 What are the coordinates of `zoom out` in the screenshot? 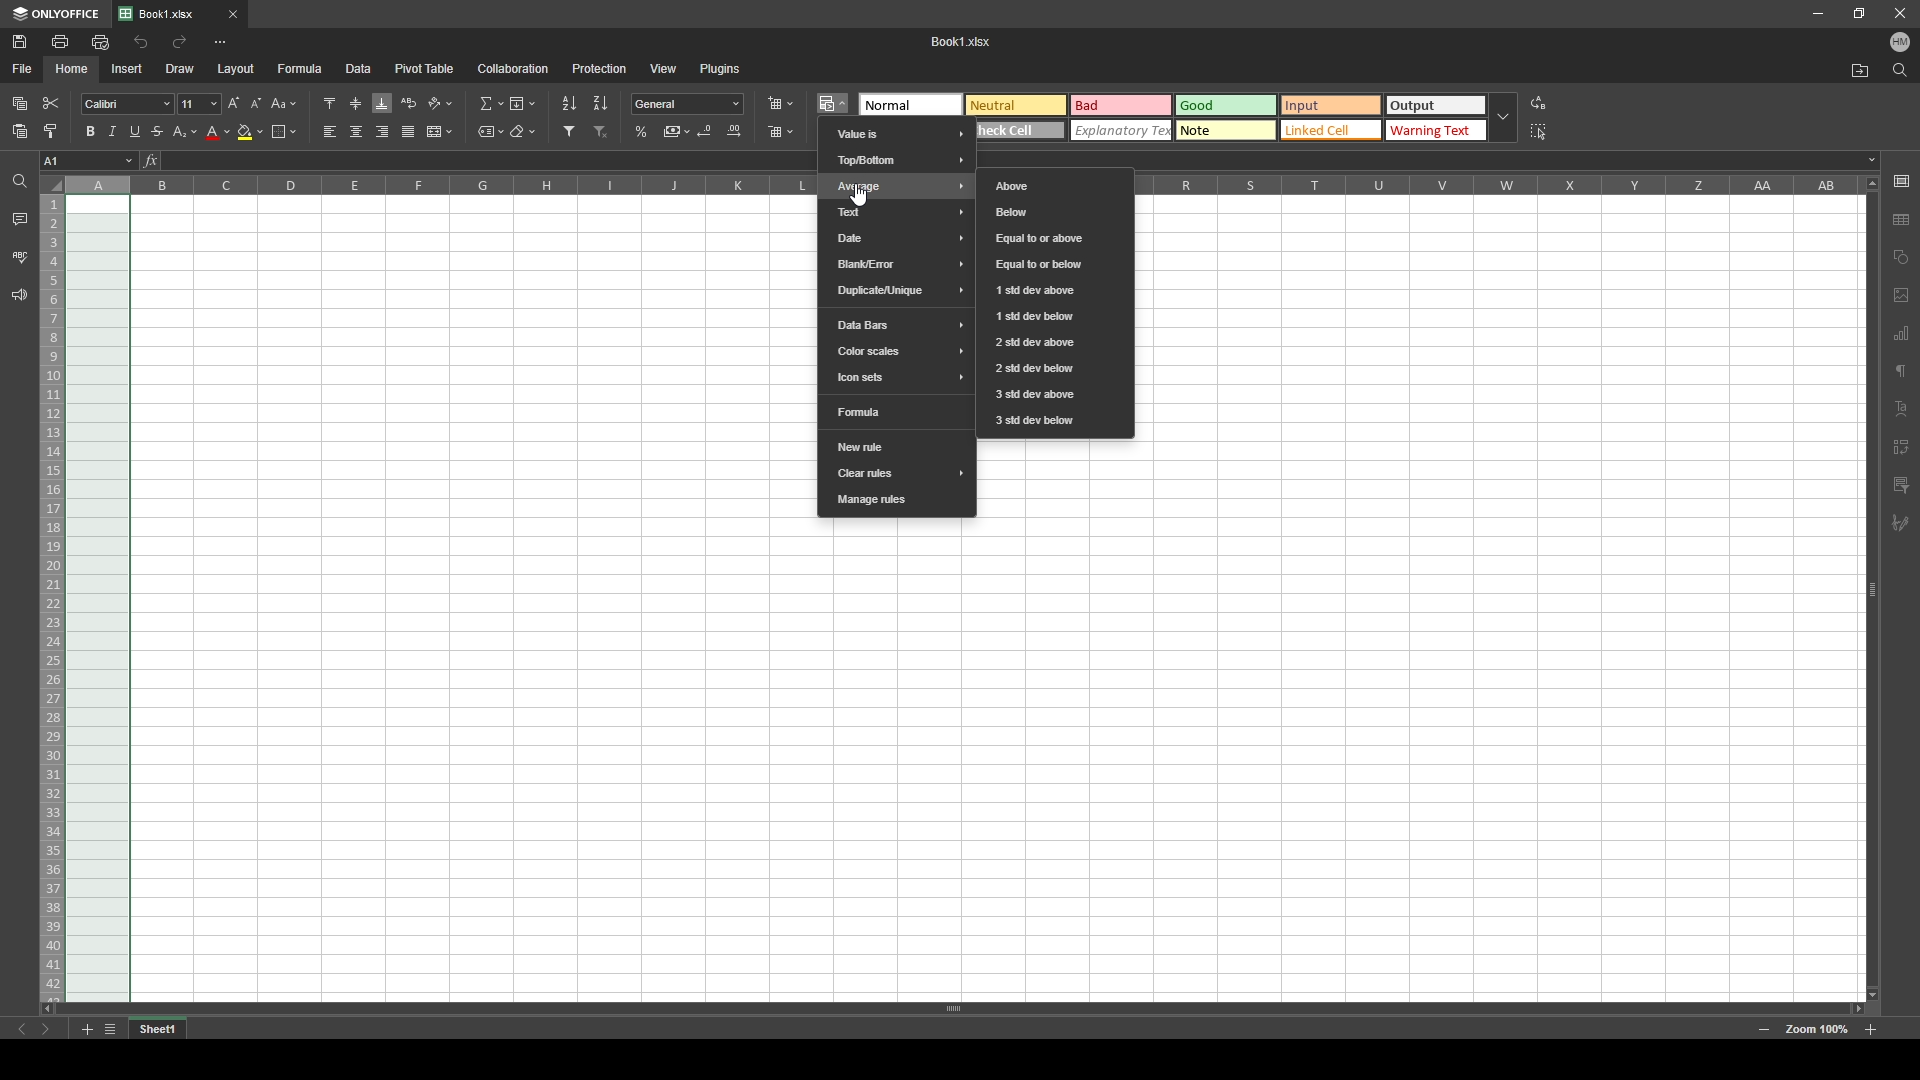 It's located at (1764, 1031).